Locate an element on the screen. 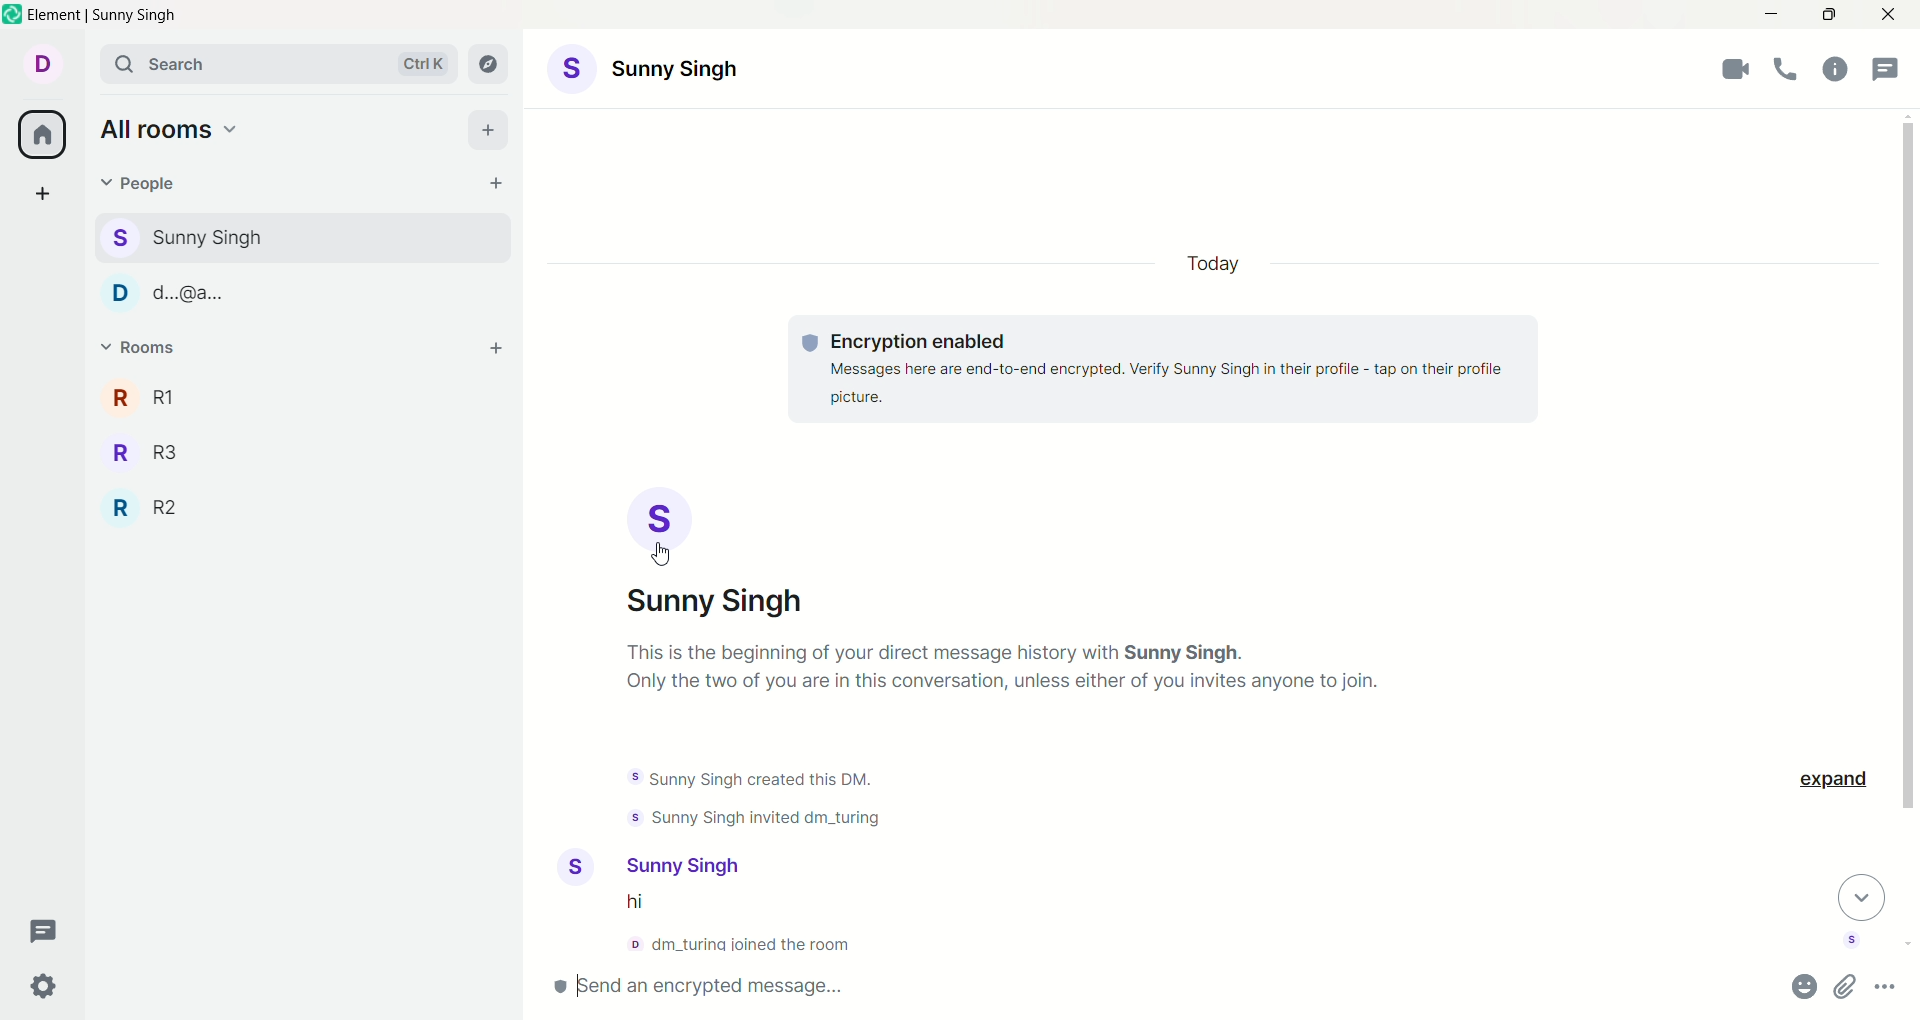  Info is located at coordinates (1835, 68).